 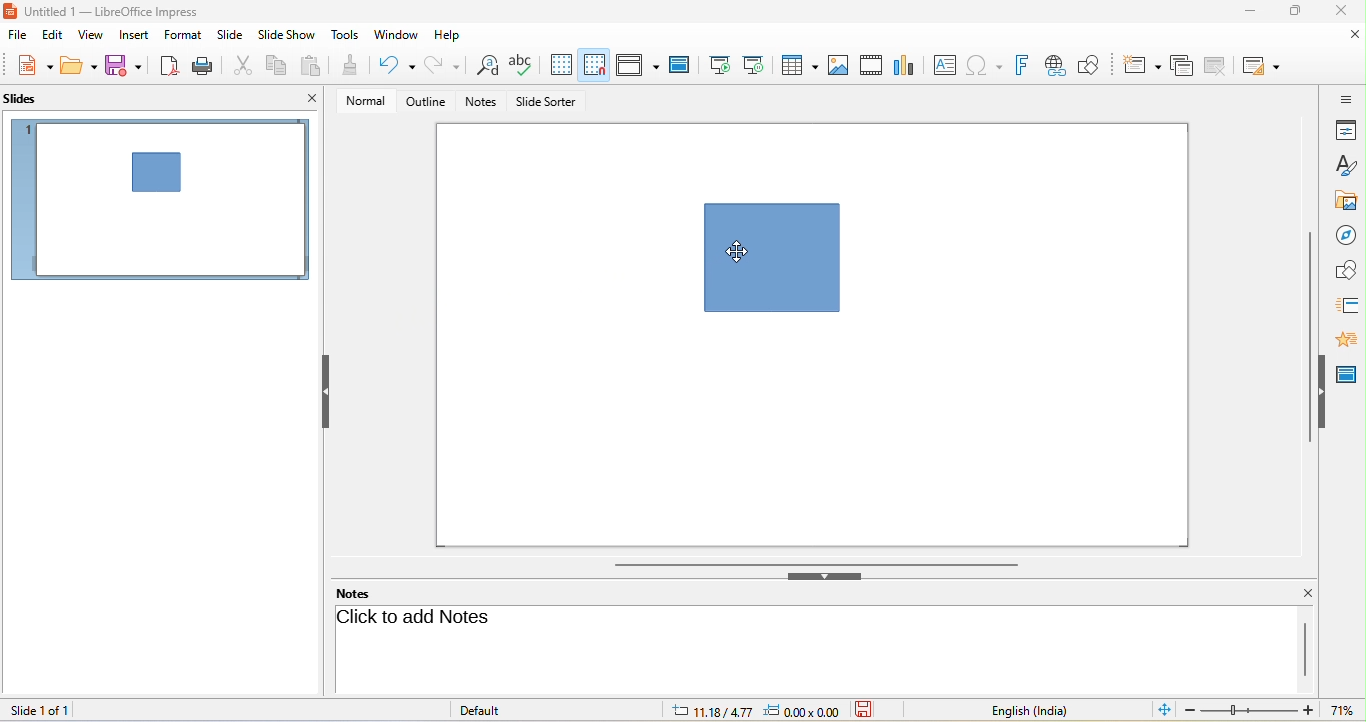 What do you see at coordinates (1356, 37) in the screenshot?
I see `close` at bounding box center [1356, 37].